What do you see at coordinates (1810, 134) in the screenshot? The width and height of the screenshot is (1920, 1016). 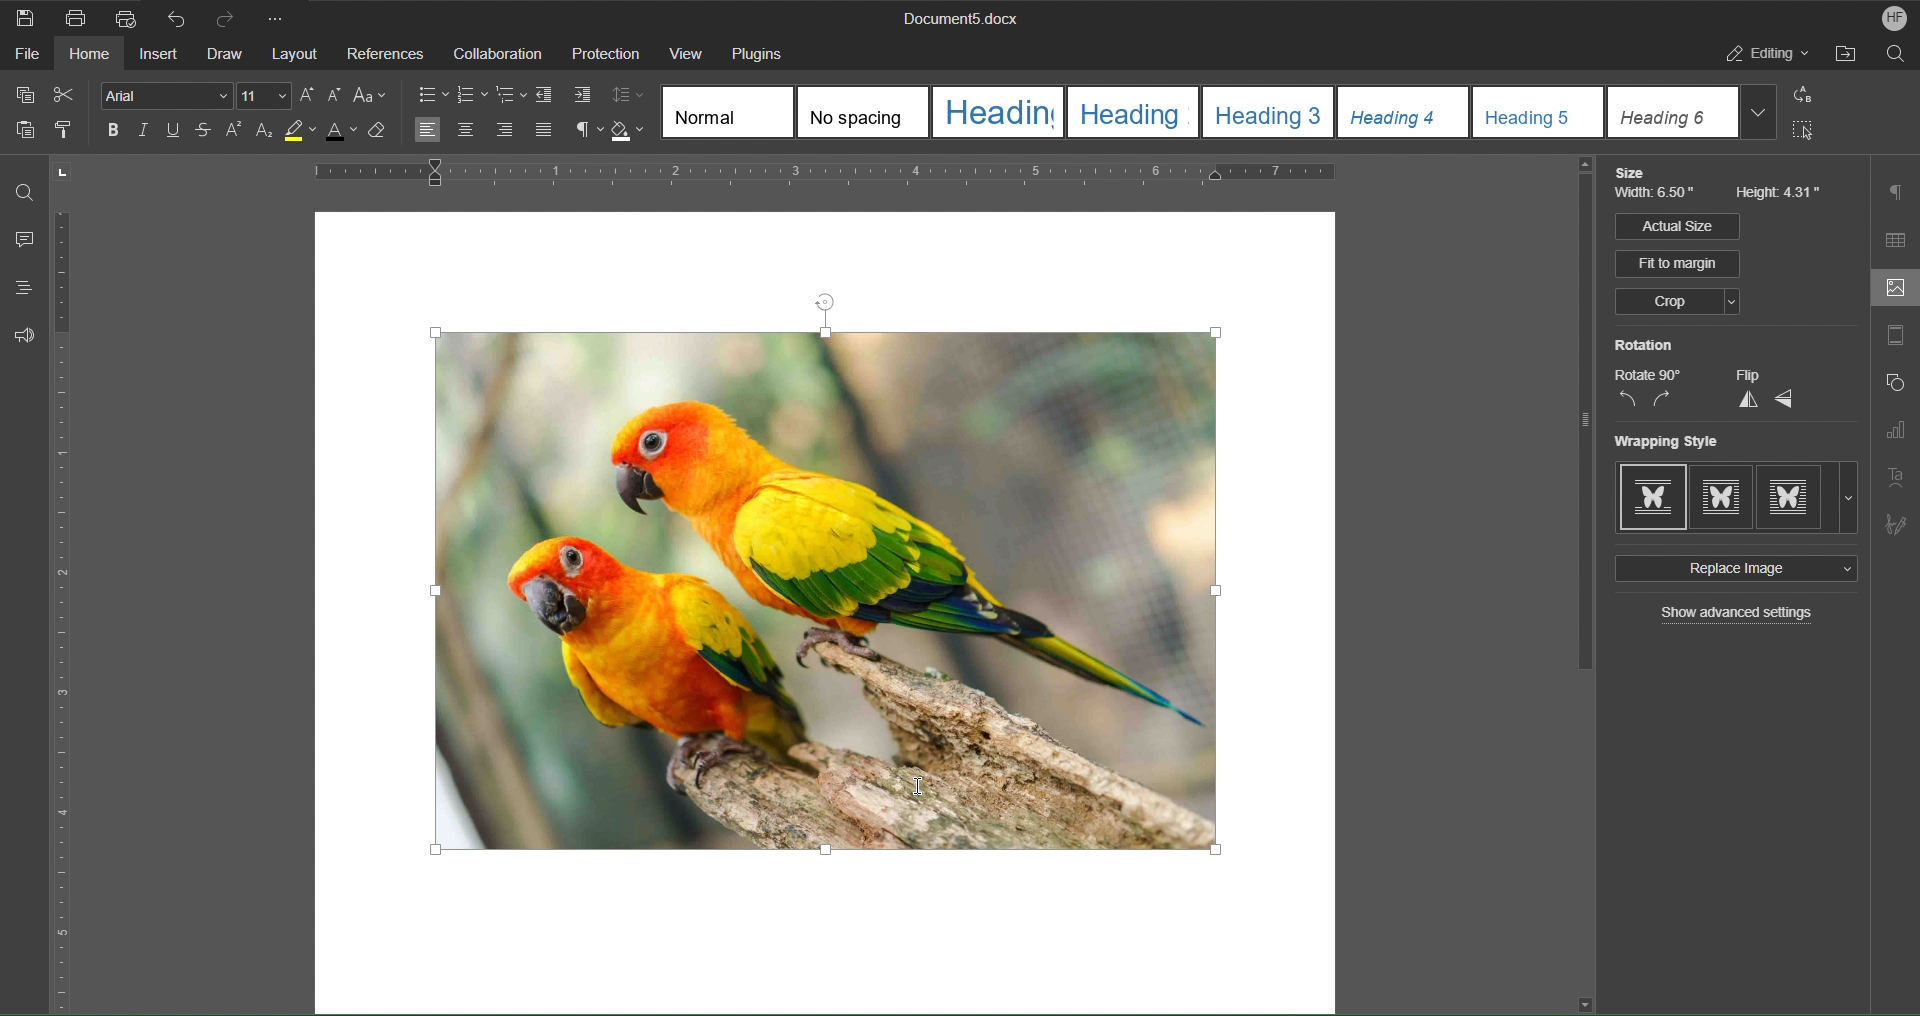 I see `Select All` at bounding box center [1810, 134].